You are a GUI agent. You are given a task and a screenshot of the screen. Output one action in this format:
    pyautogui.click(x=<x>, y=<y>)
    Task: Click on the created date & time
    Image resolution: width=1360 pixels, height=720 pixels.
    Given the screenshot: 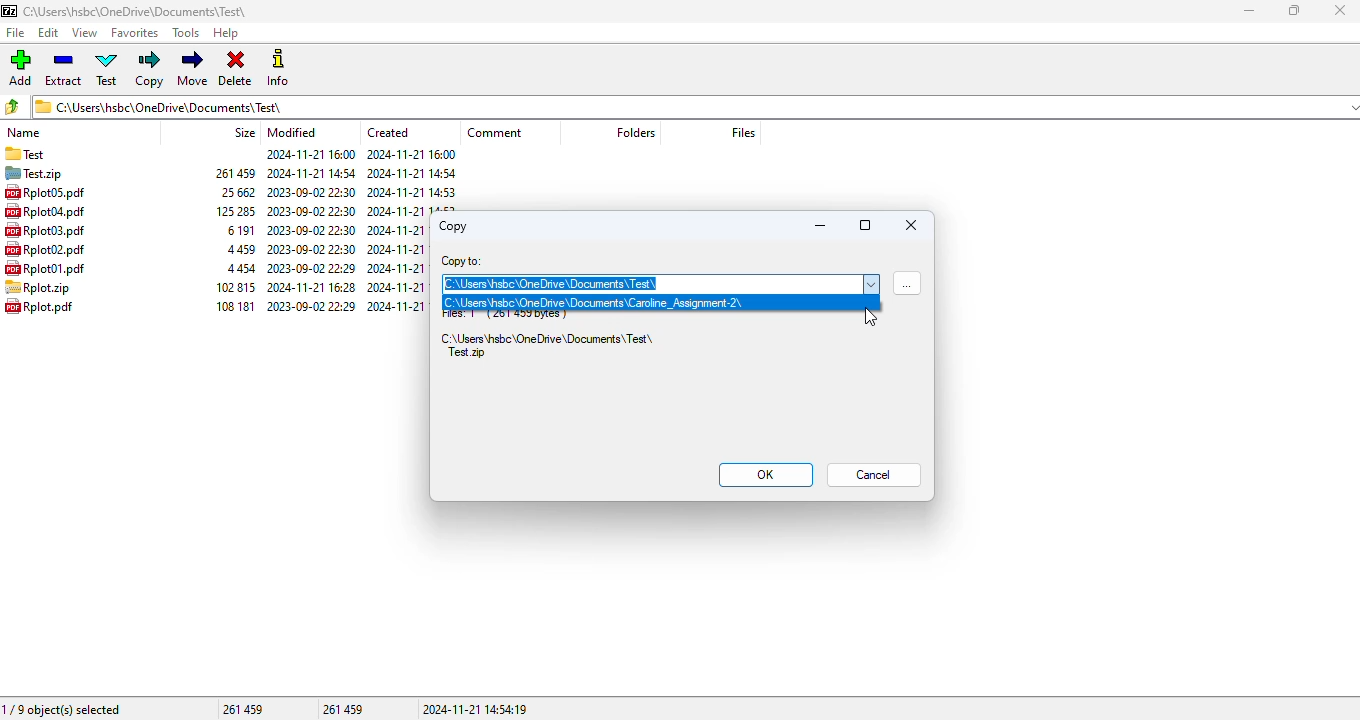 What is the action you would take?
    pyautogui.click(x=411, y=155)
    